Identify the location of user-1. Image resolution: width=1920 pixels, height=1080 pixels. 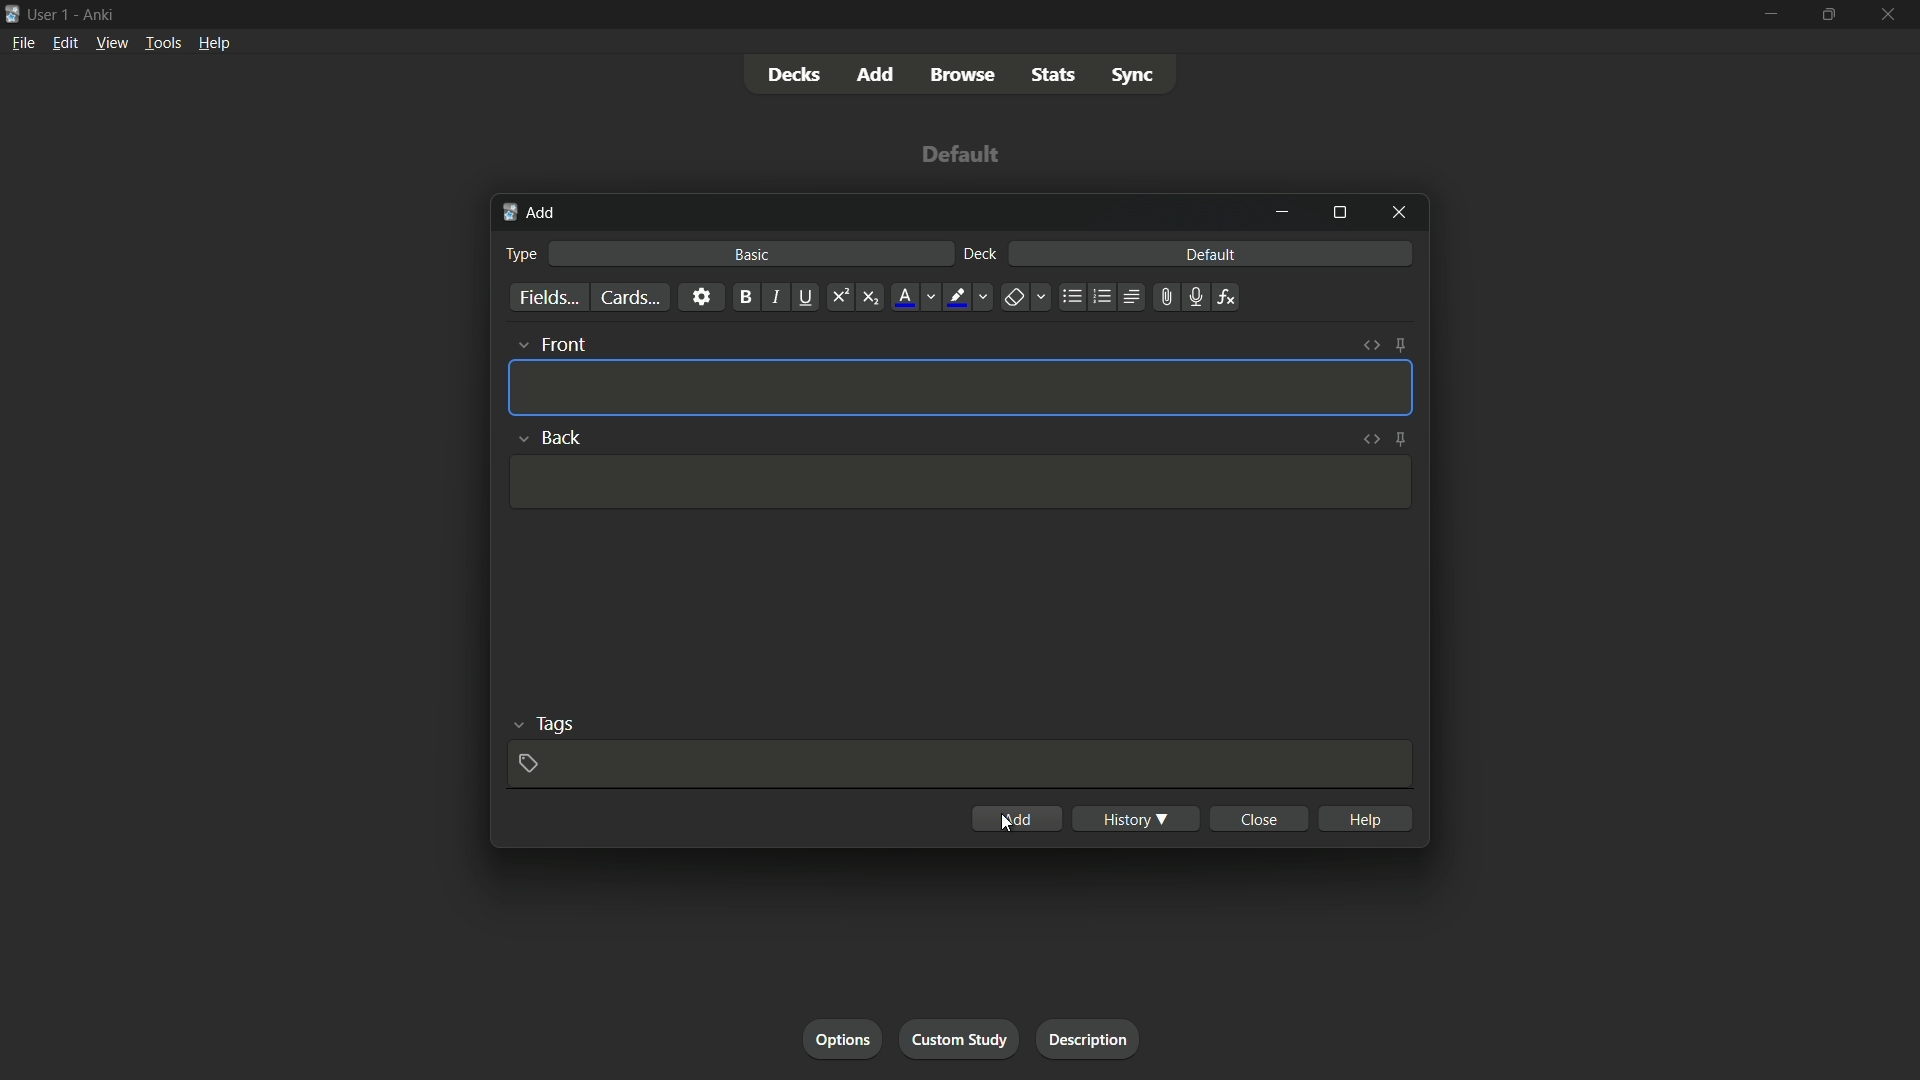
(49, 12).